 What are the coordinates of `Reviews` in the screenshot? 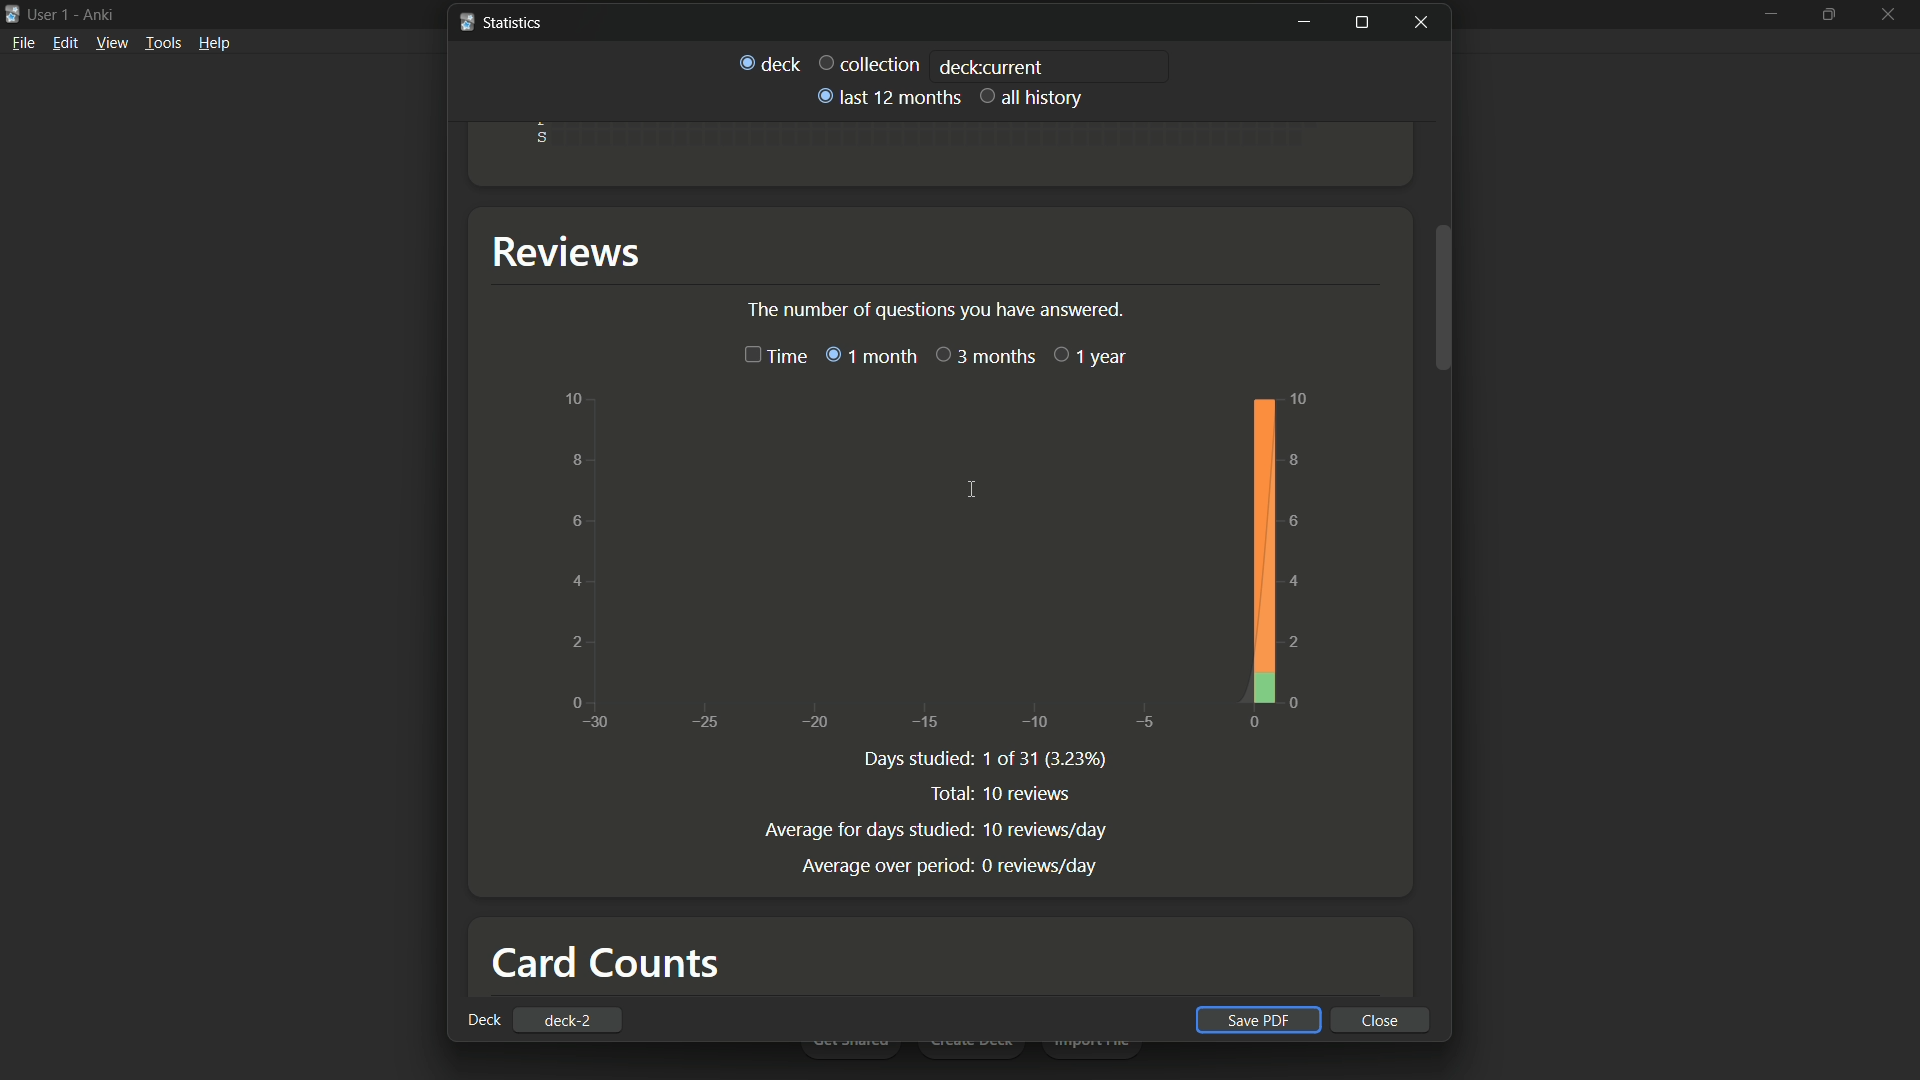 It's located at (566, 251).